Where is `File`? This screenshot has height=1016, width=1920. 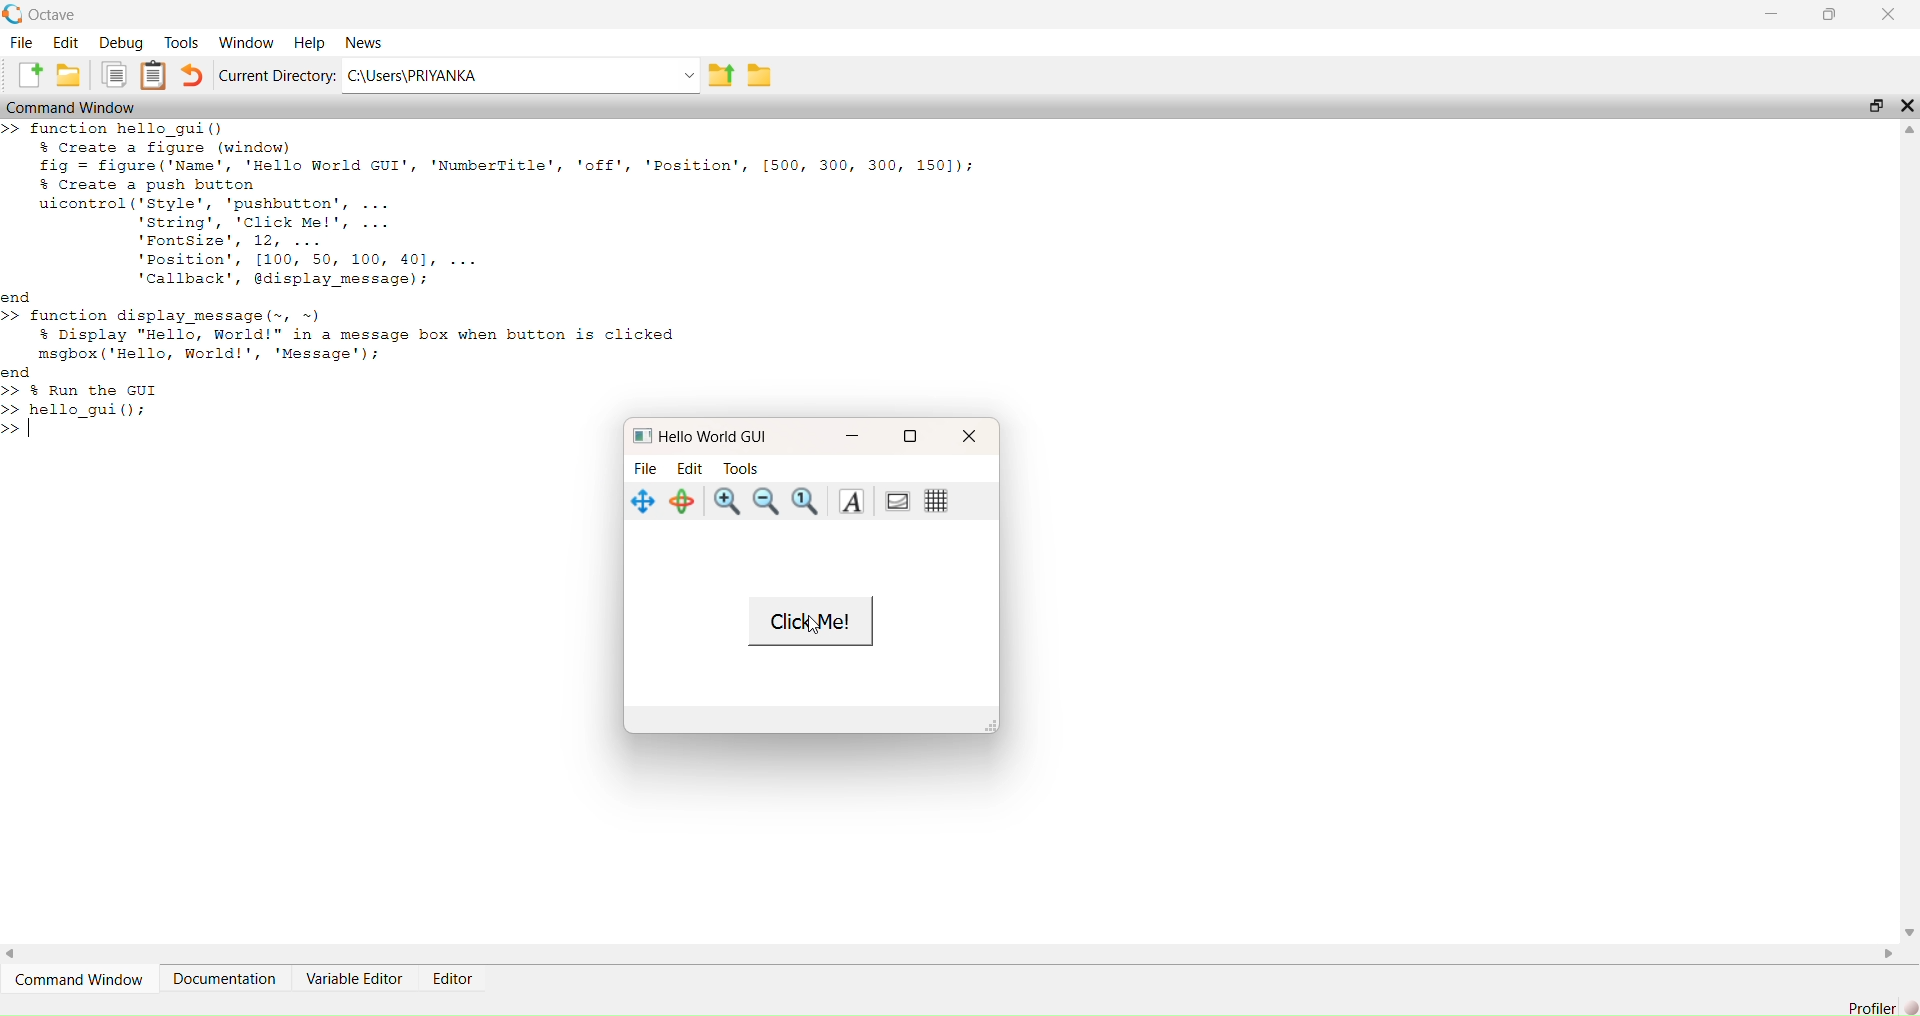 File is located at coordinates (648, 469).